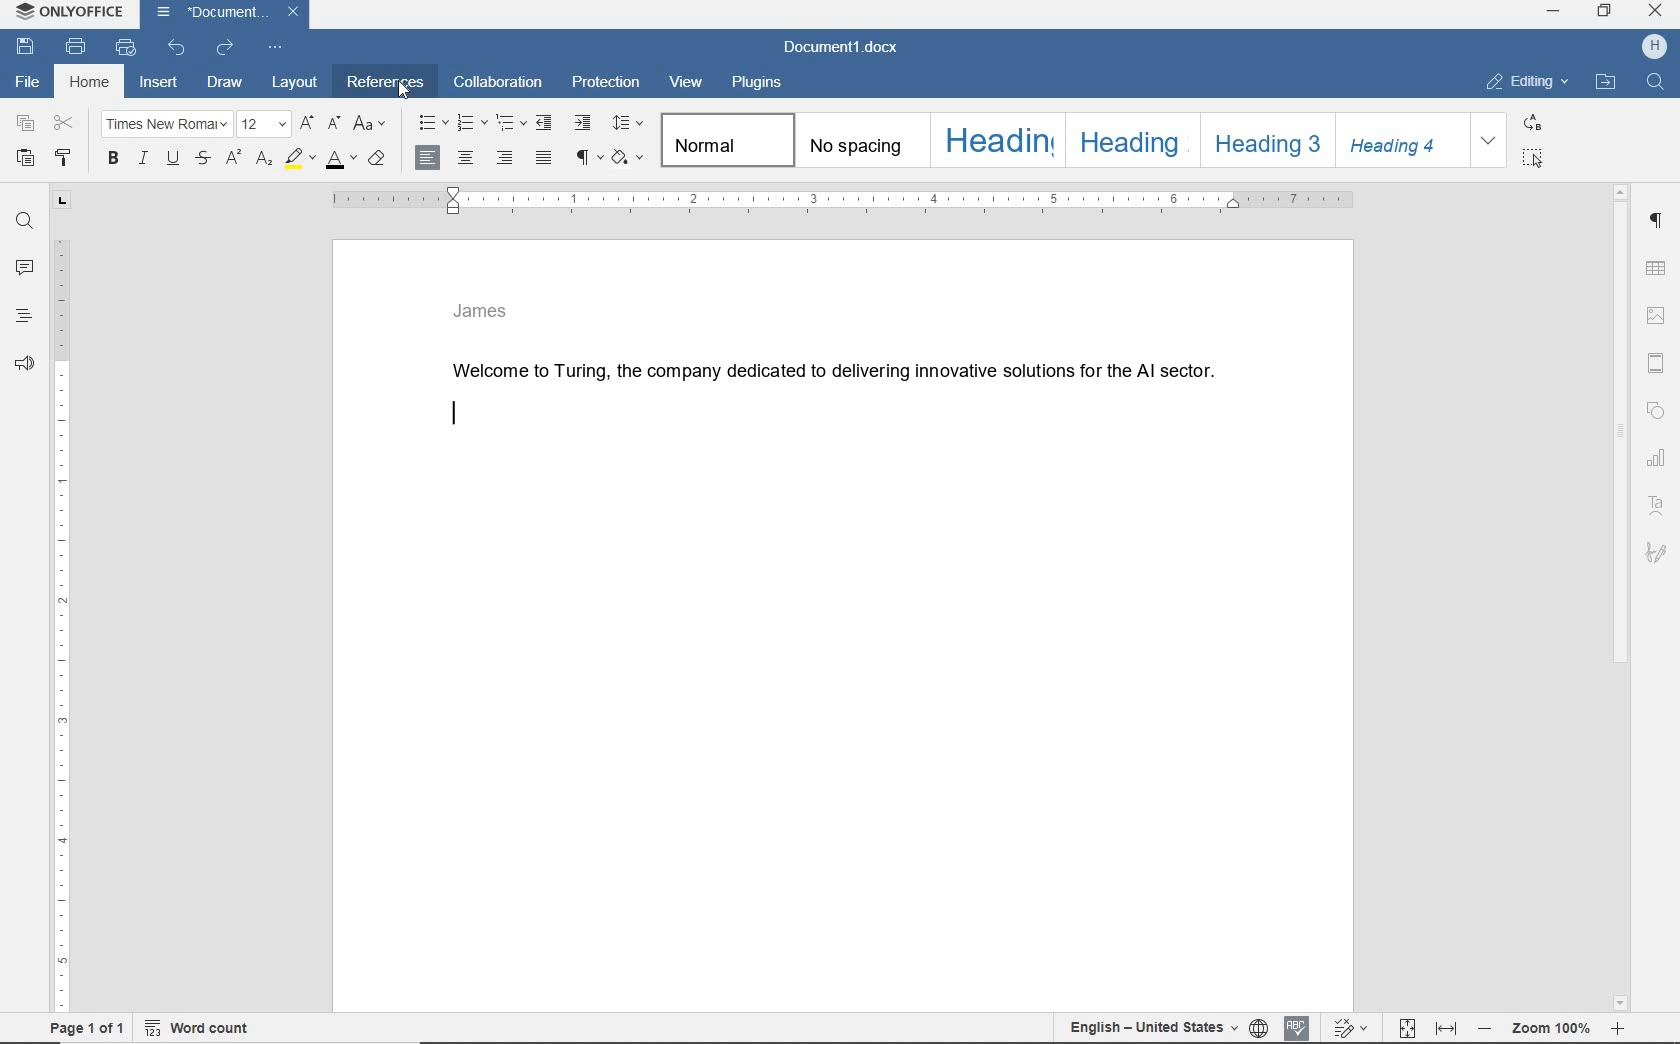 The width and height of the screenshot is (1680, 1044). What do you see at coordinates (841, 366) in the screenshot?
I see `Welcome to Turing, the company dedicated to delivering innovative solutions for the Al sector.` at bounding box center [841, 366].